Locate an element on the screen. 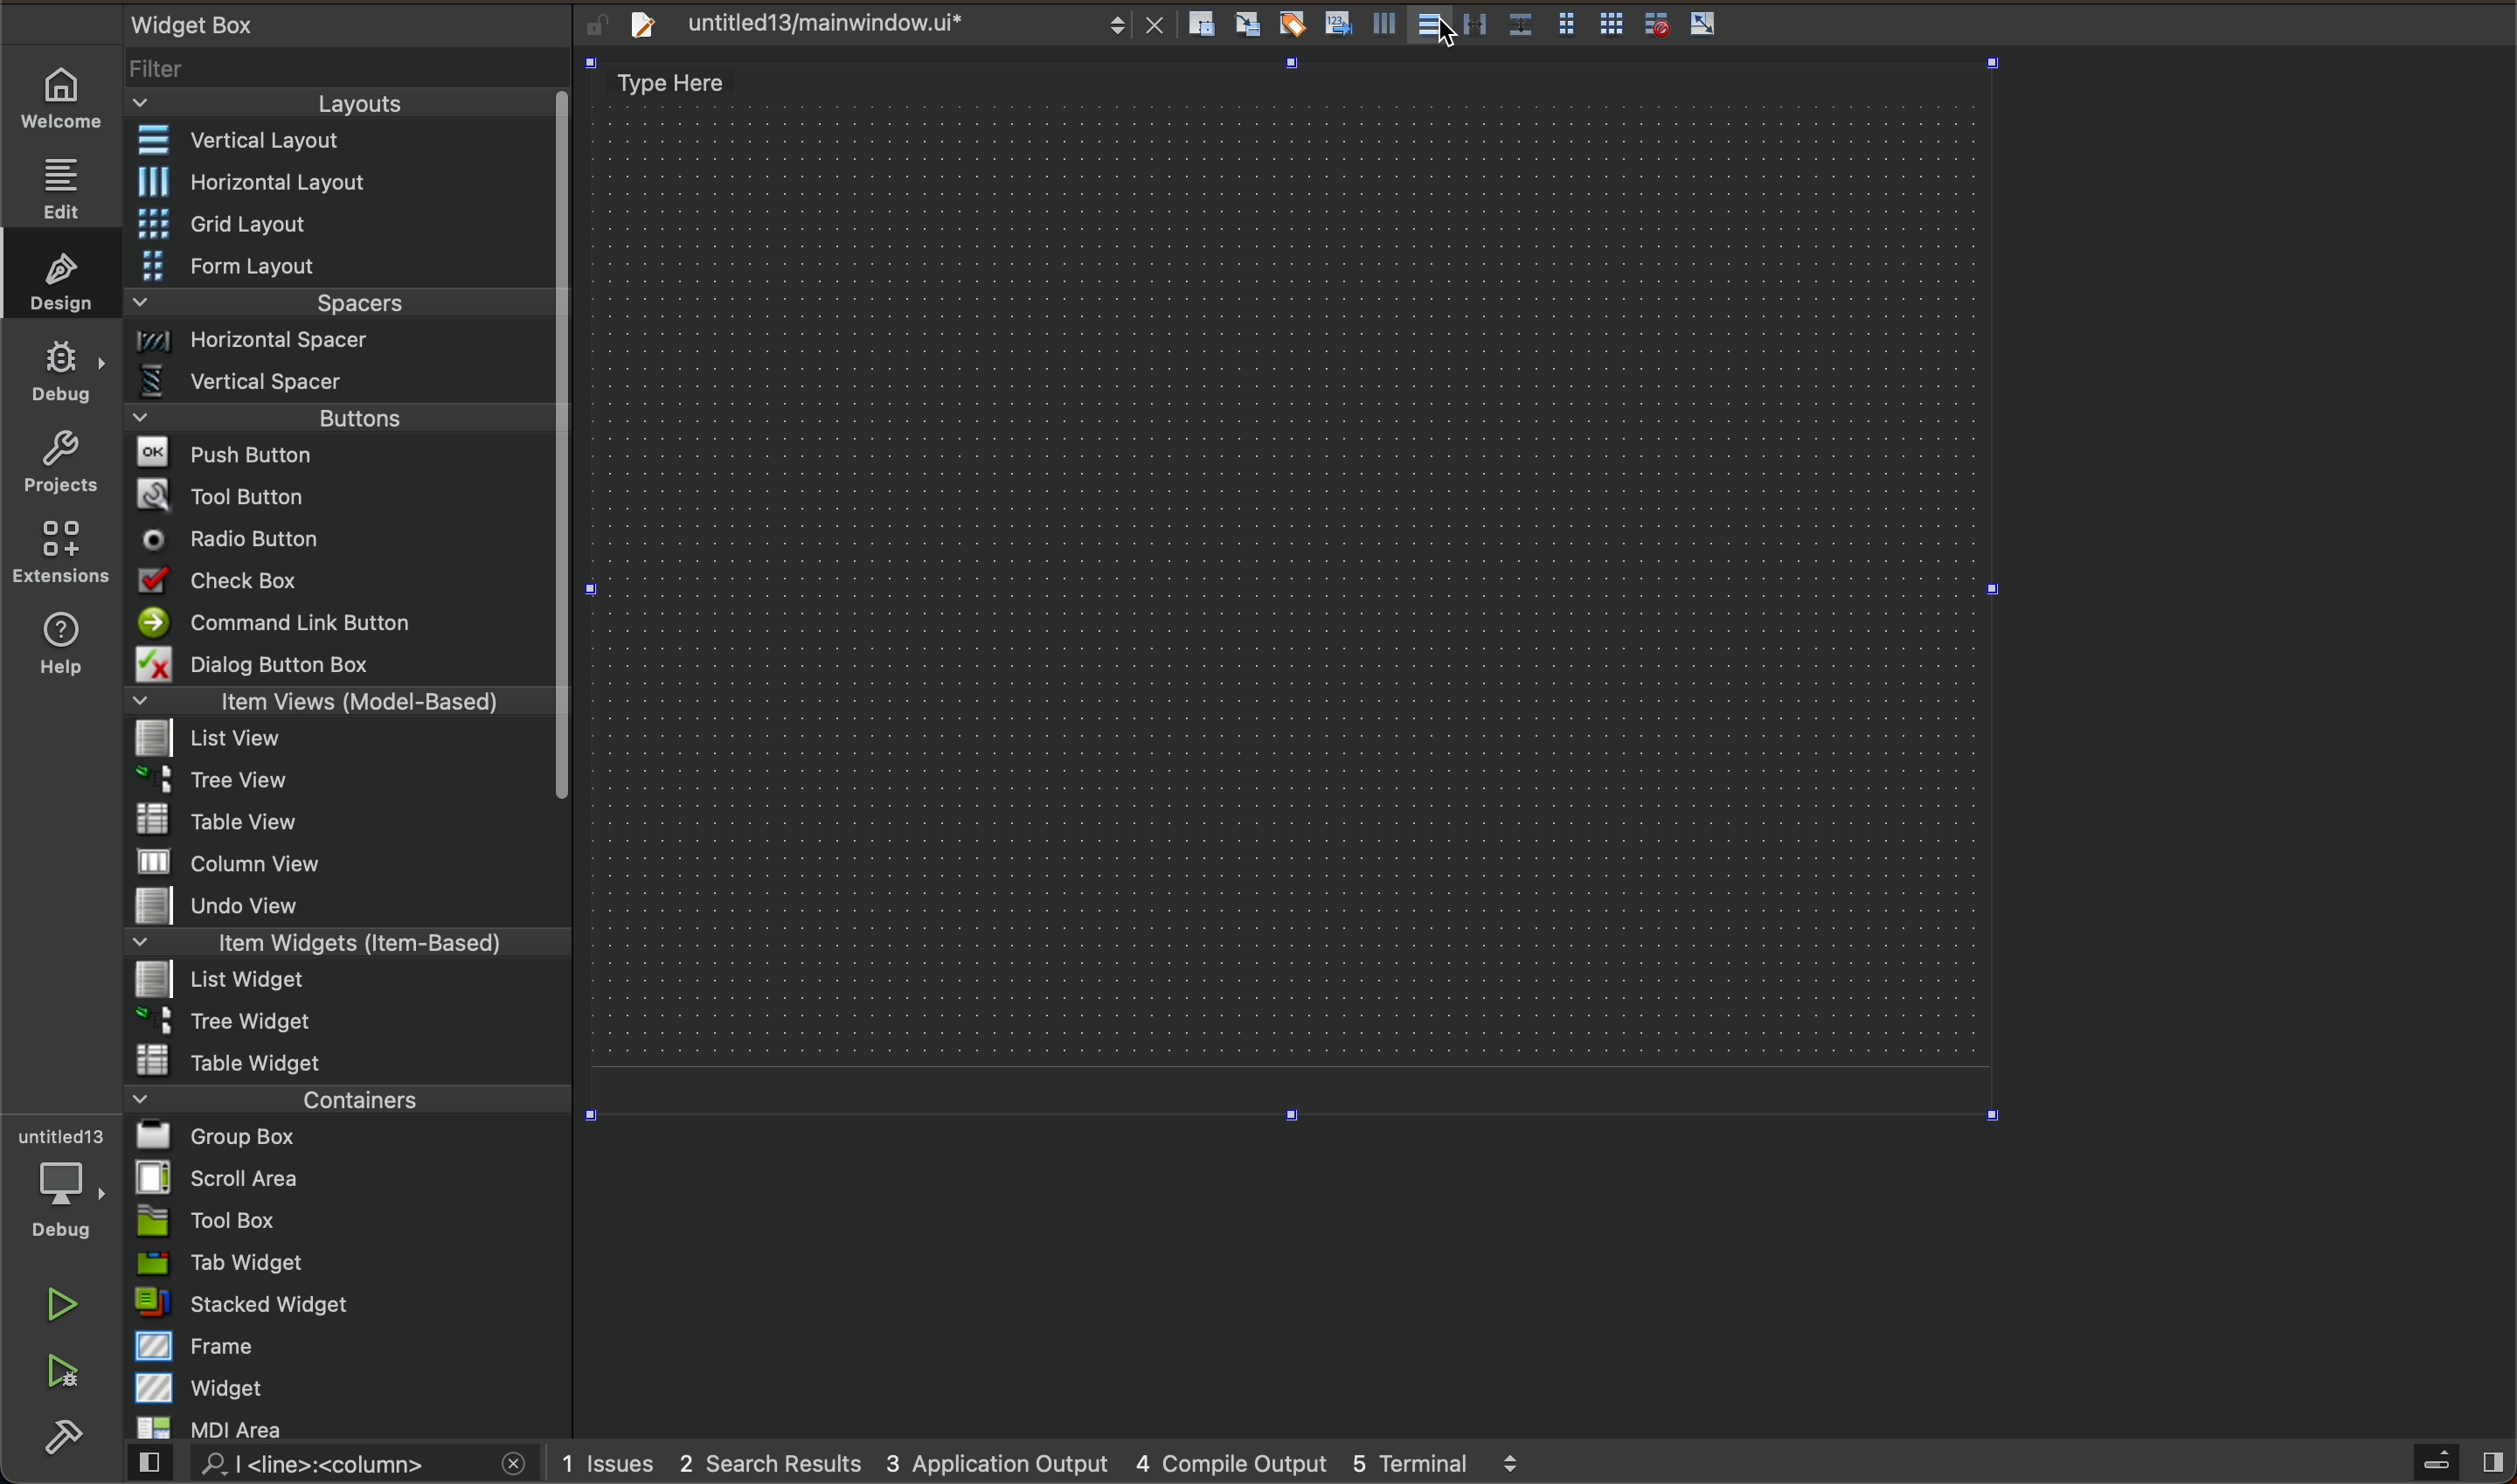 The image size is (2517, 1484). edit buddies is located at coordinates (1296, 23).